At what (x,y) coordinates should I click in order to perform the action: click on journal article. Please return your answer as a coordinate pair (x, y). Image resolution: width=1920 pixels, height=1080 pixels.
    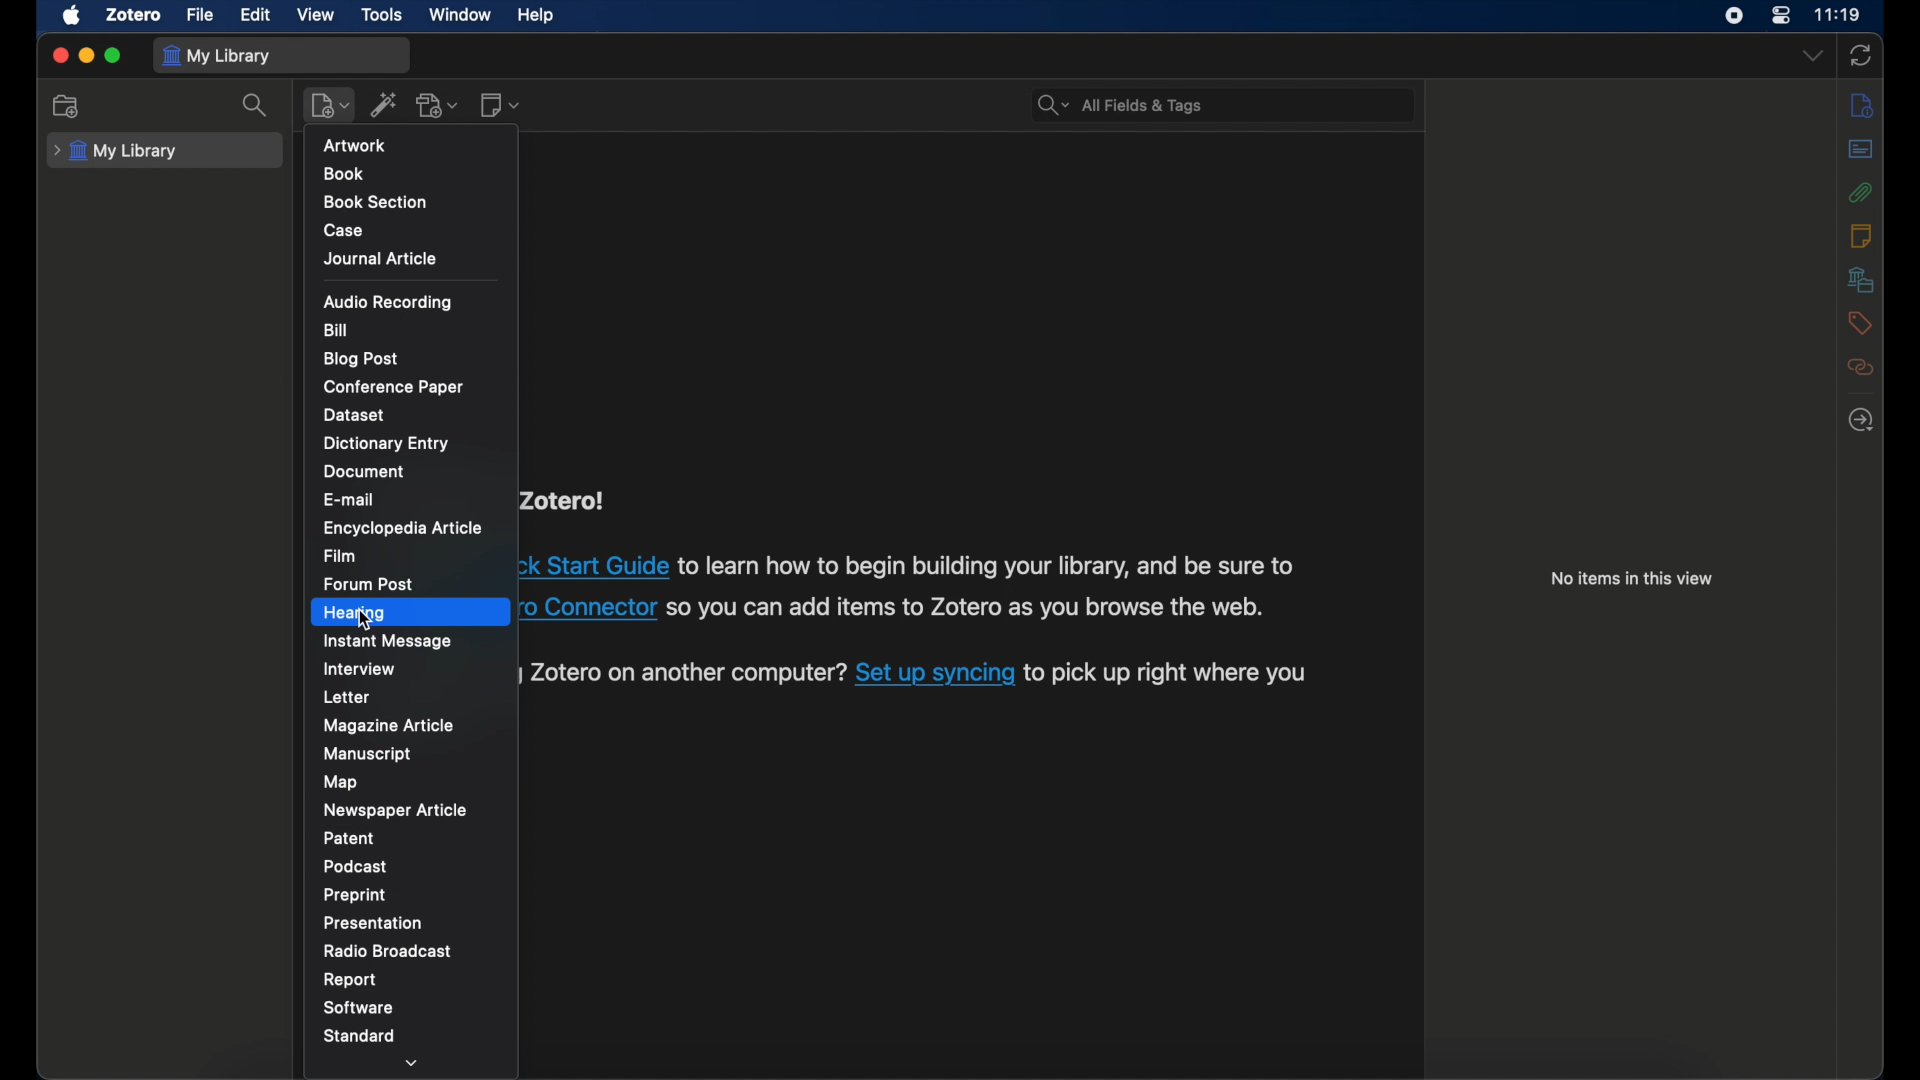
    Looking at the image, I should click on (380, 259).